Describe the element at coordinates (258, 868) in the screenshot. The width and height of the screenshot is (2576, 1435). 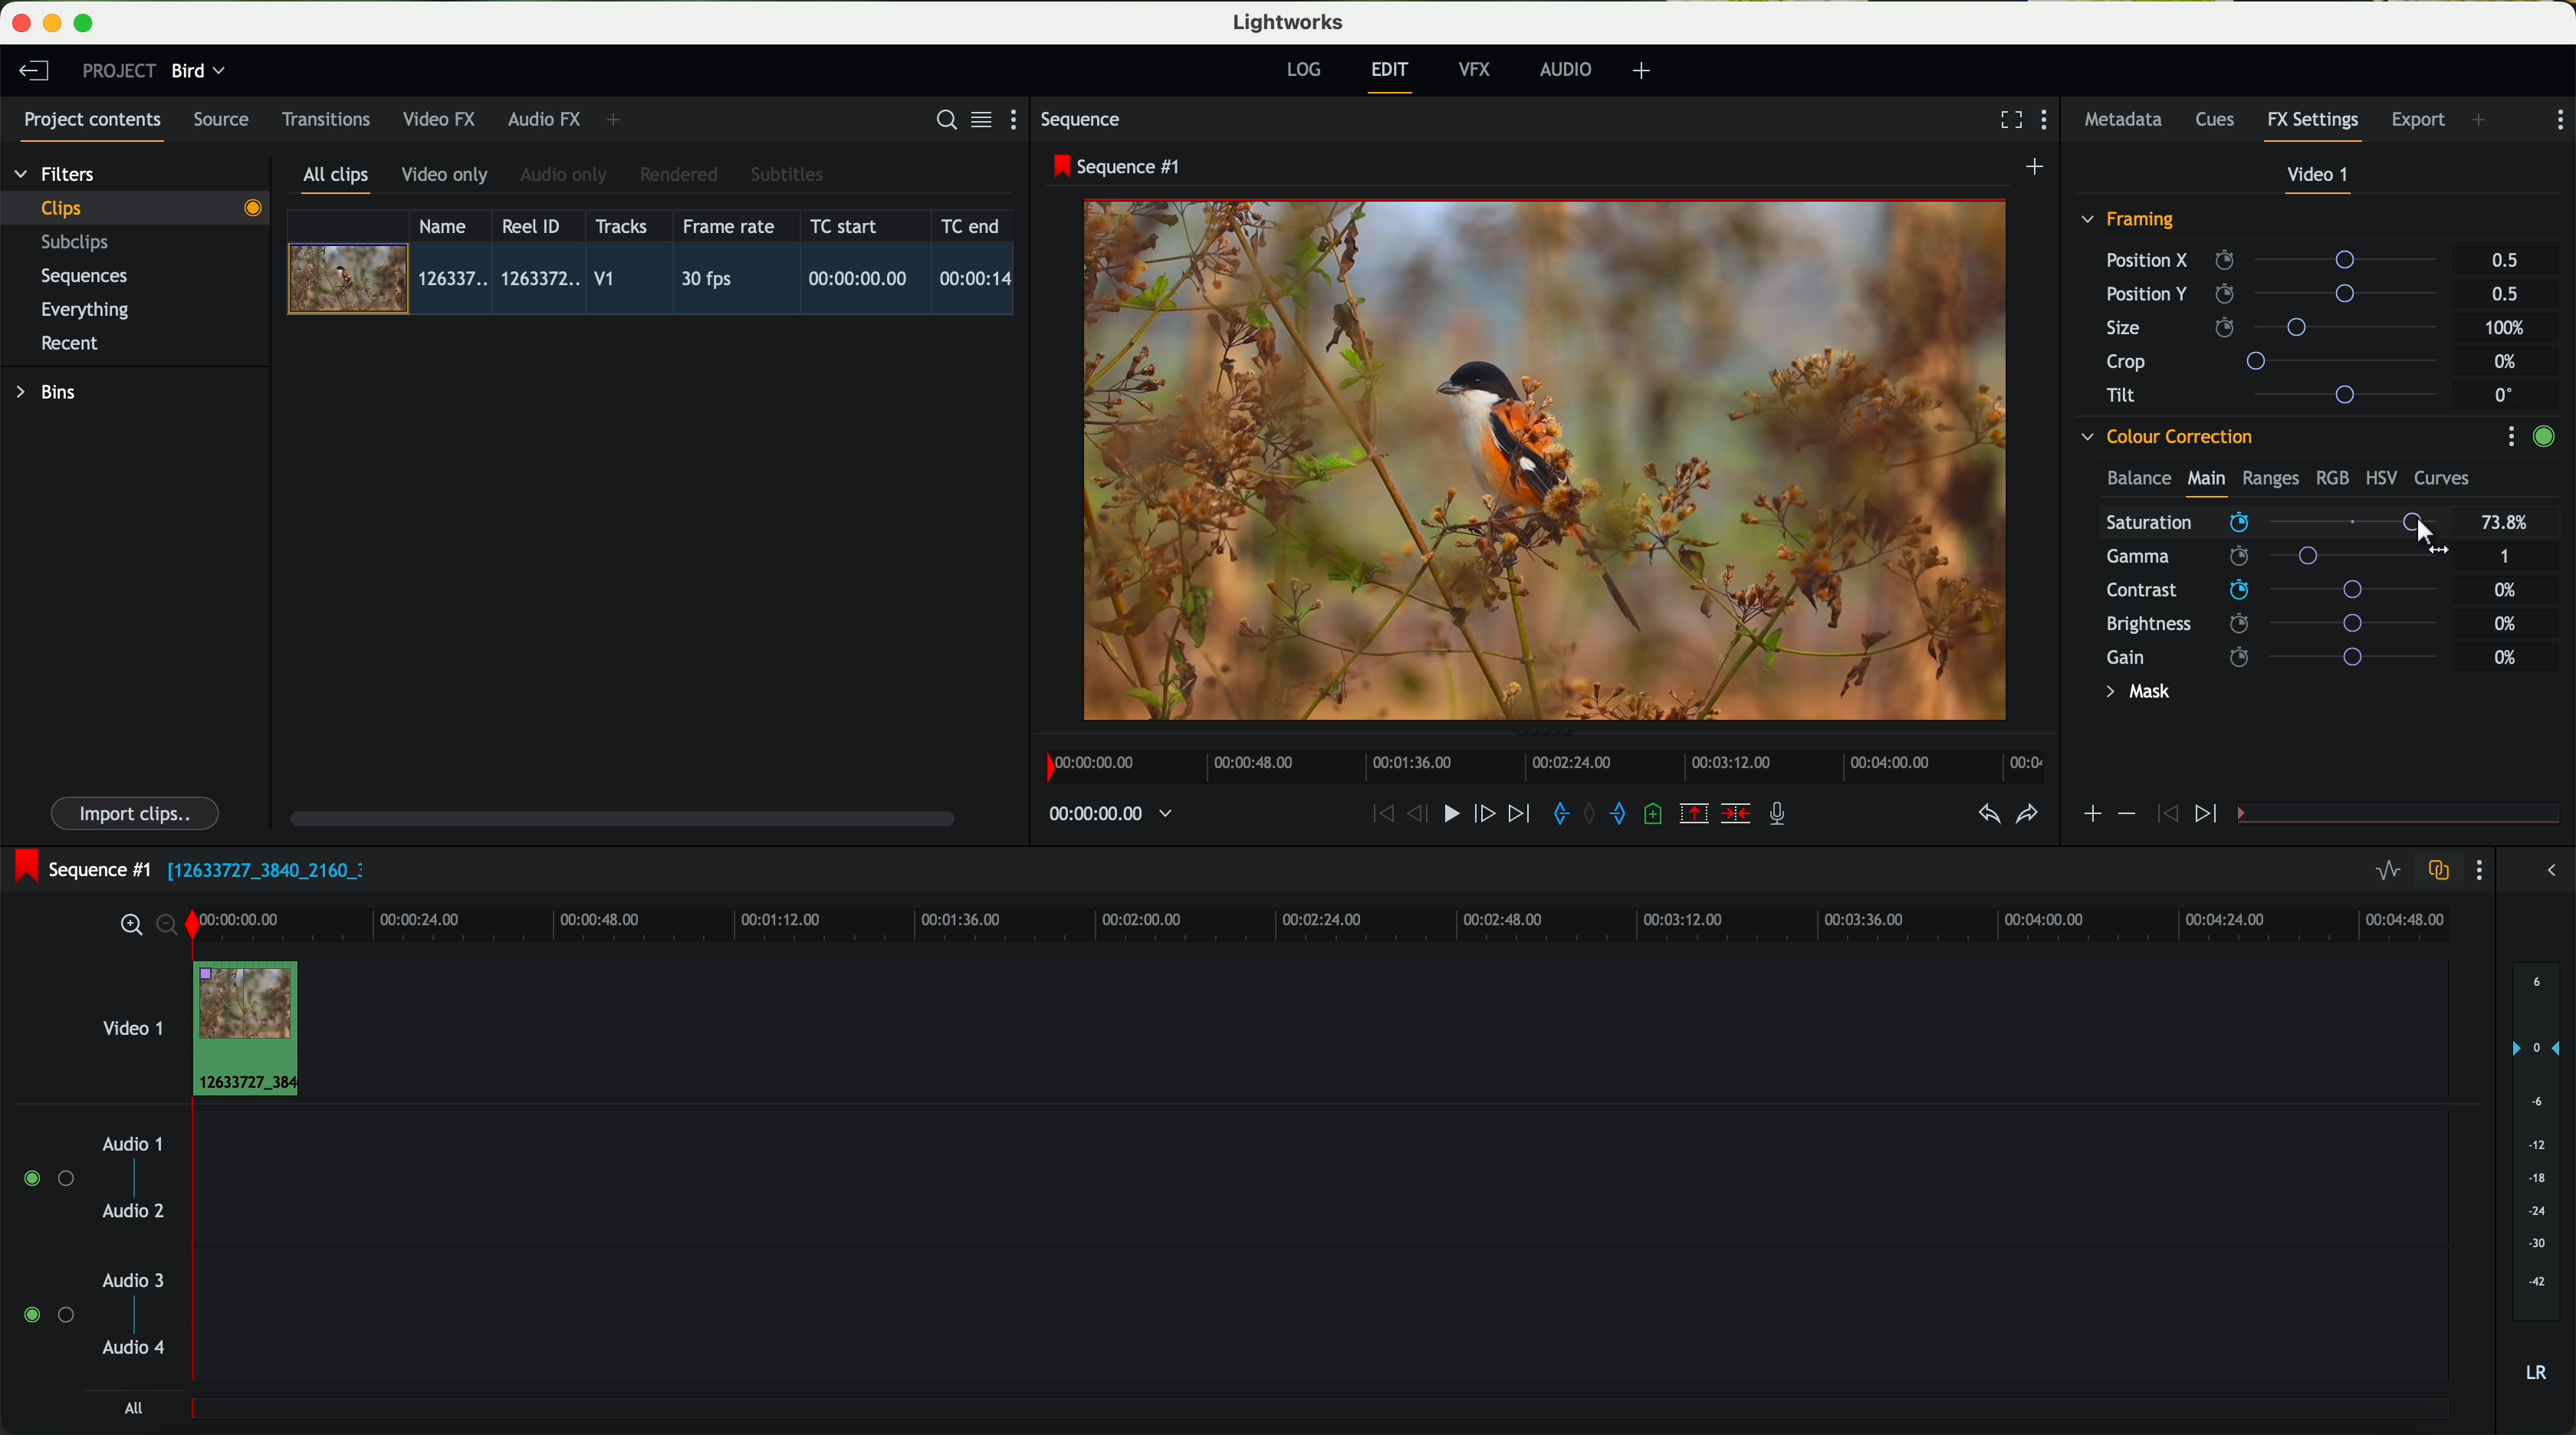
I see `black` at that location.